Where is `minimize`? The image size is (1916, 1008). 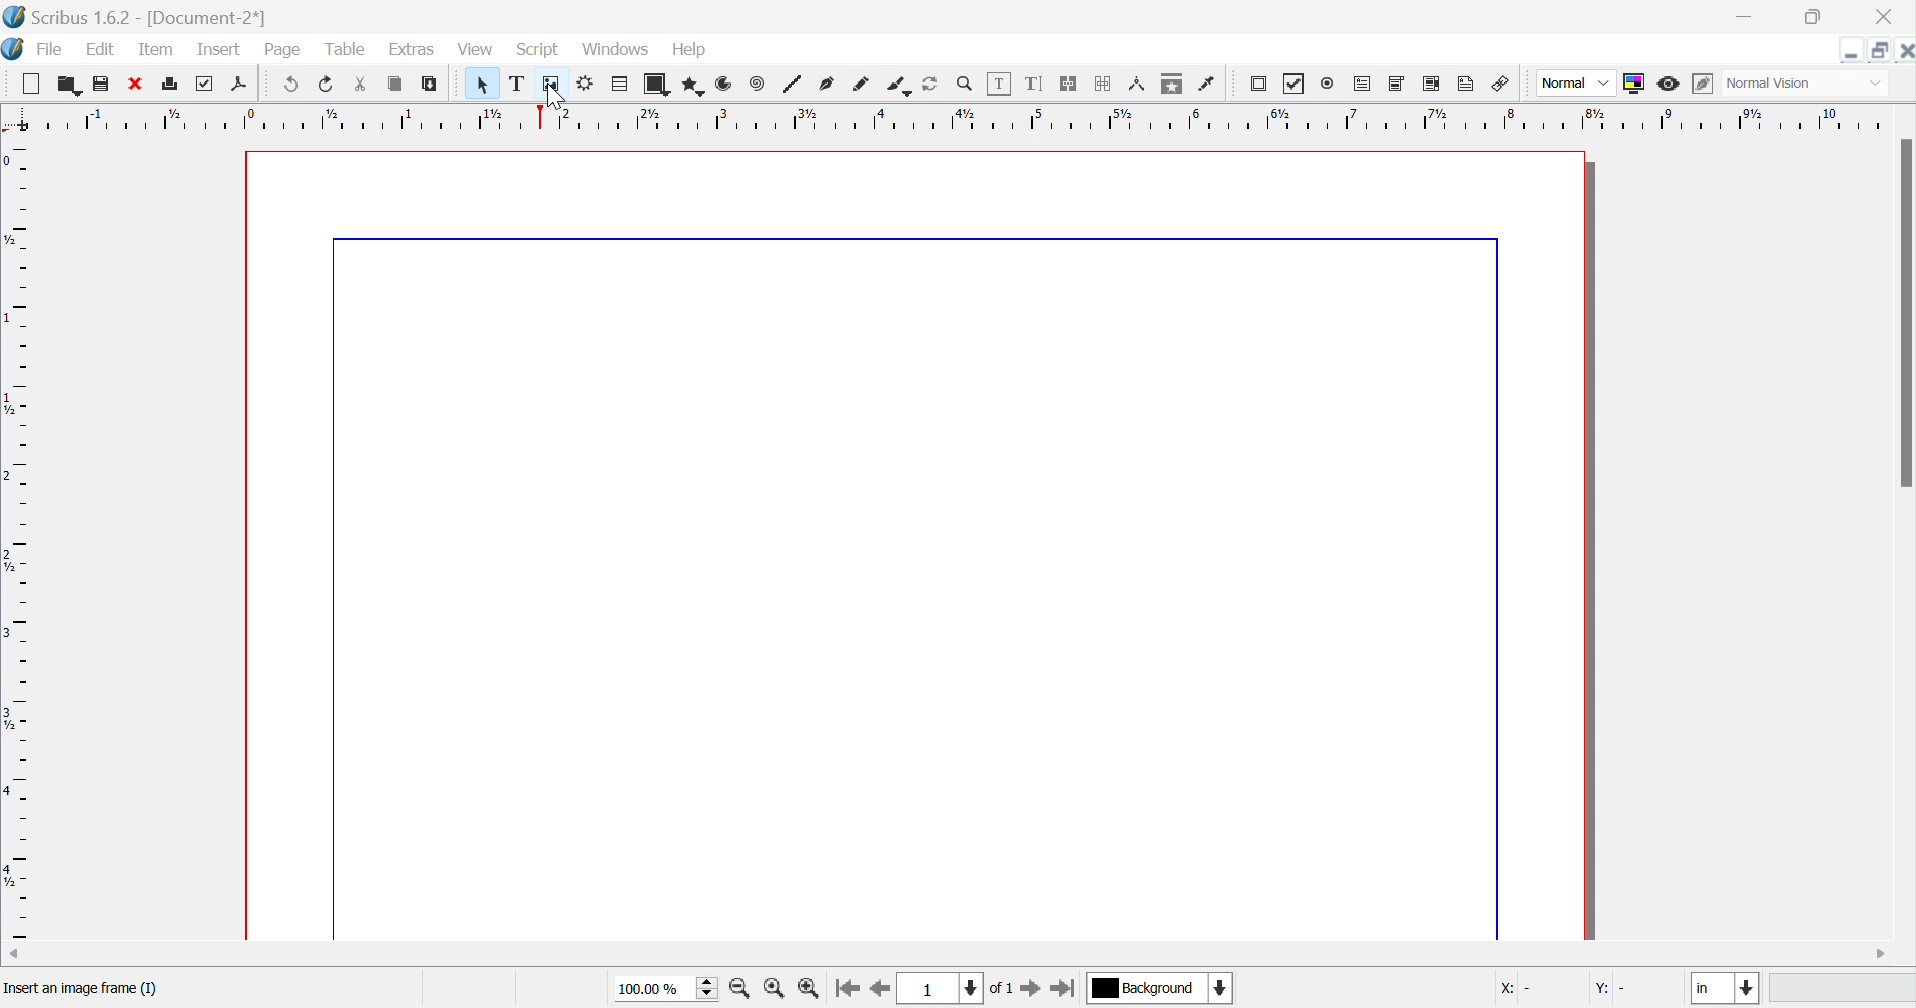 minimize is located at coordinates (1852, 50).